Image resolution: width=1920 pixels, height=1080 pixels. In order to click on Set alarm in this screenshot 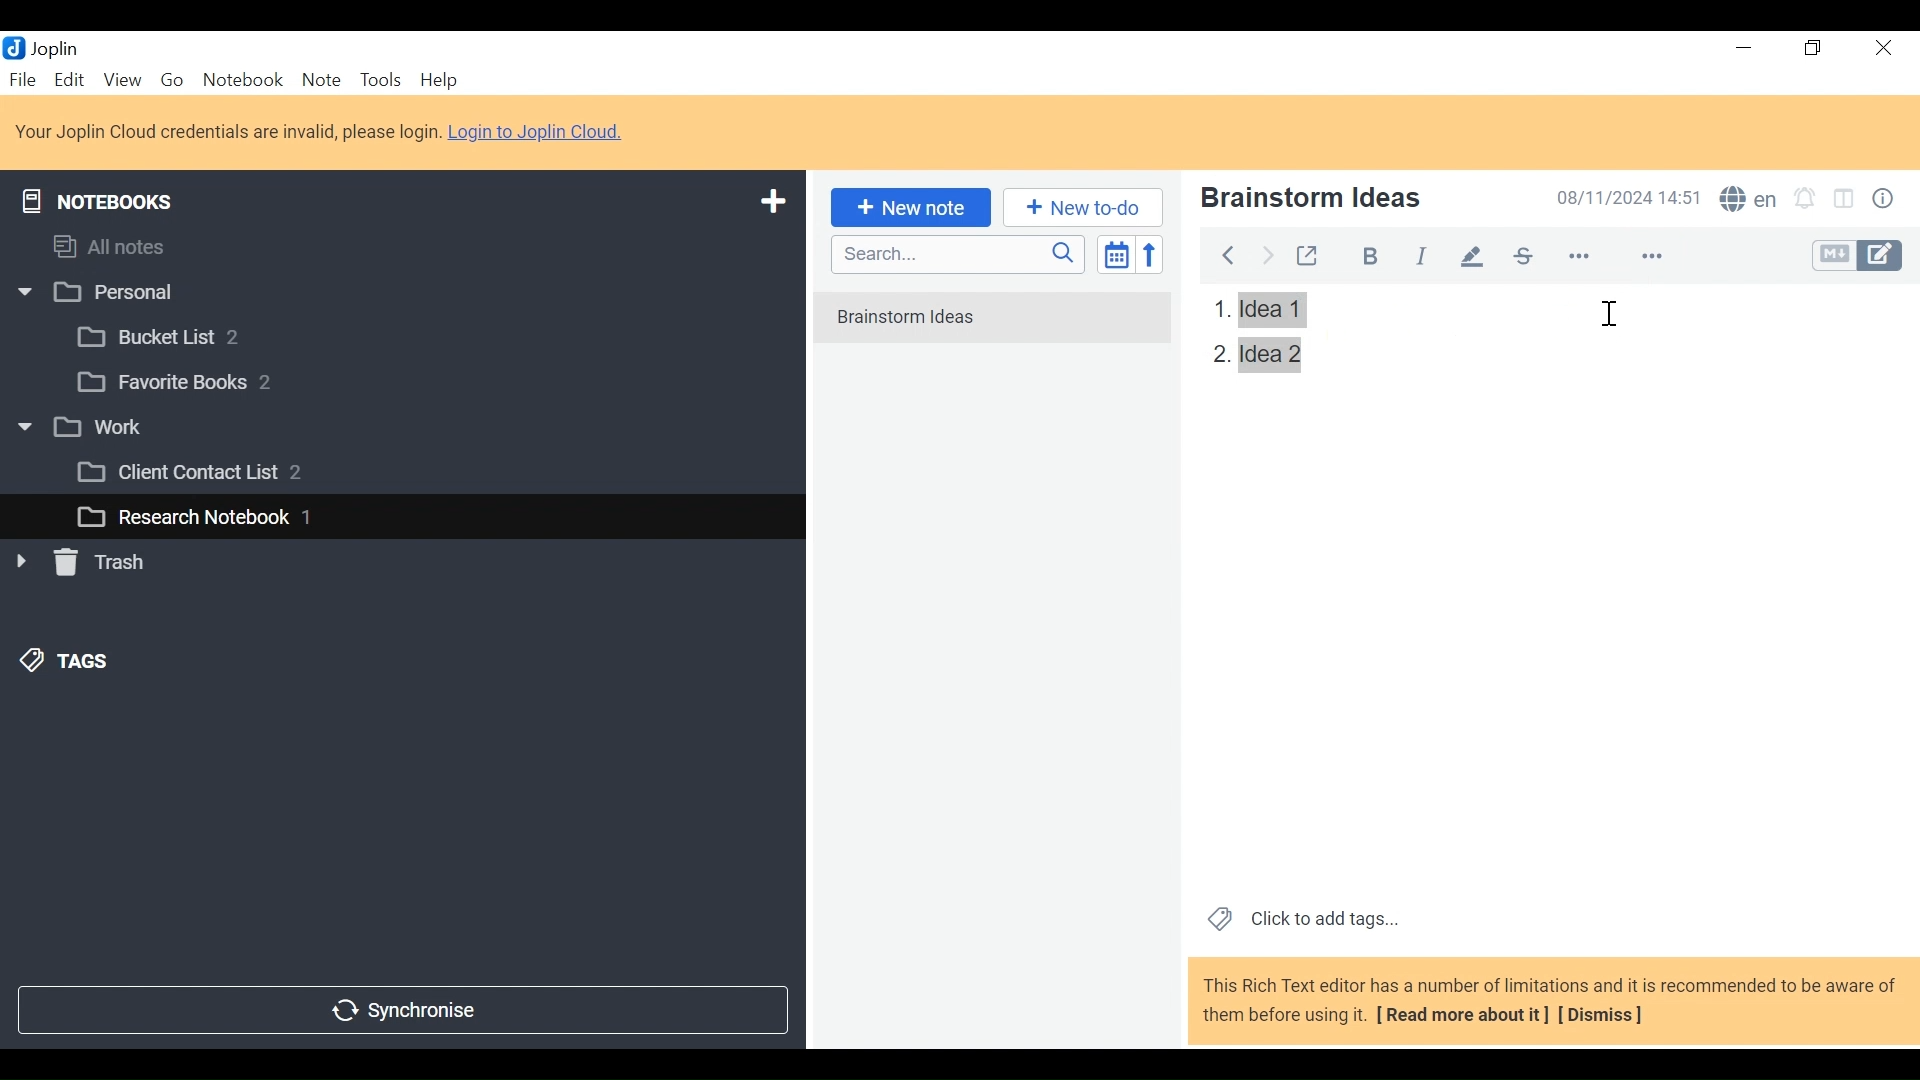, I will do `click(1805, 201)`.